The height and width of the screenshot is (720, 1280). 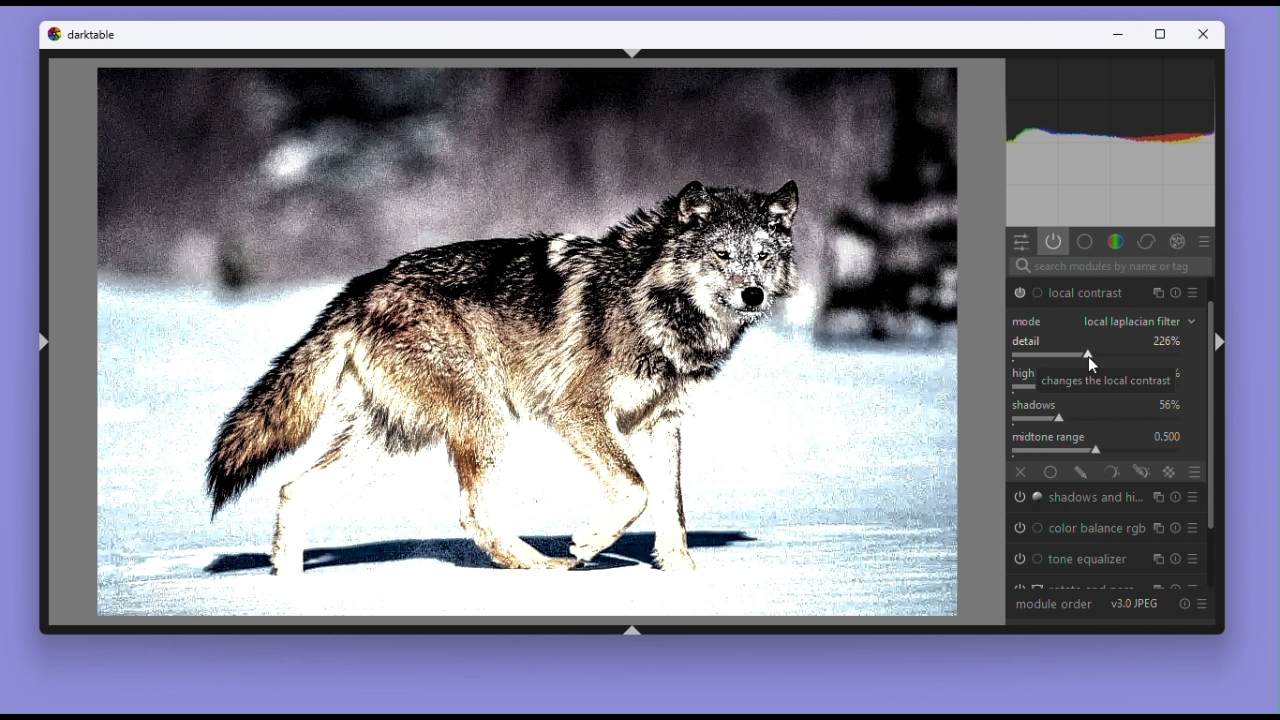 I want to click on off, so click(x=1022, y=471).